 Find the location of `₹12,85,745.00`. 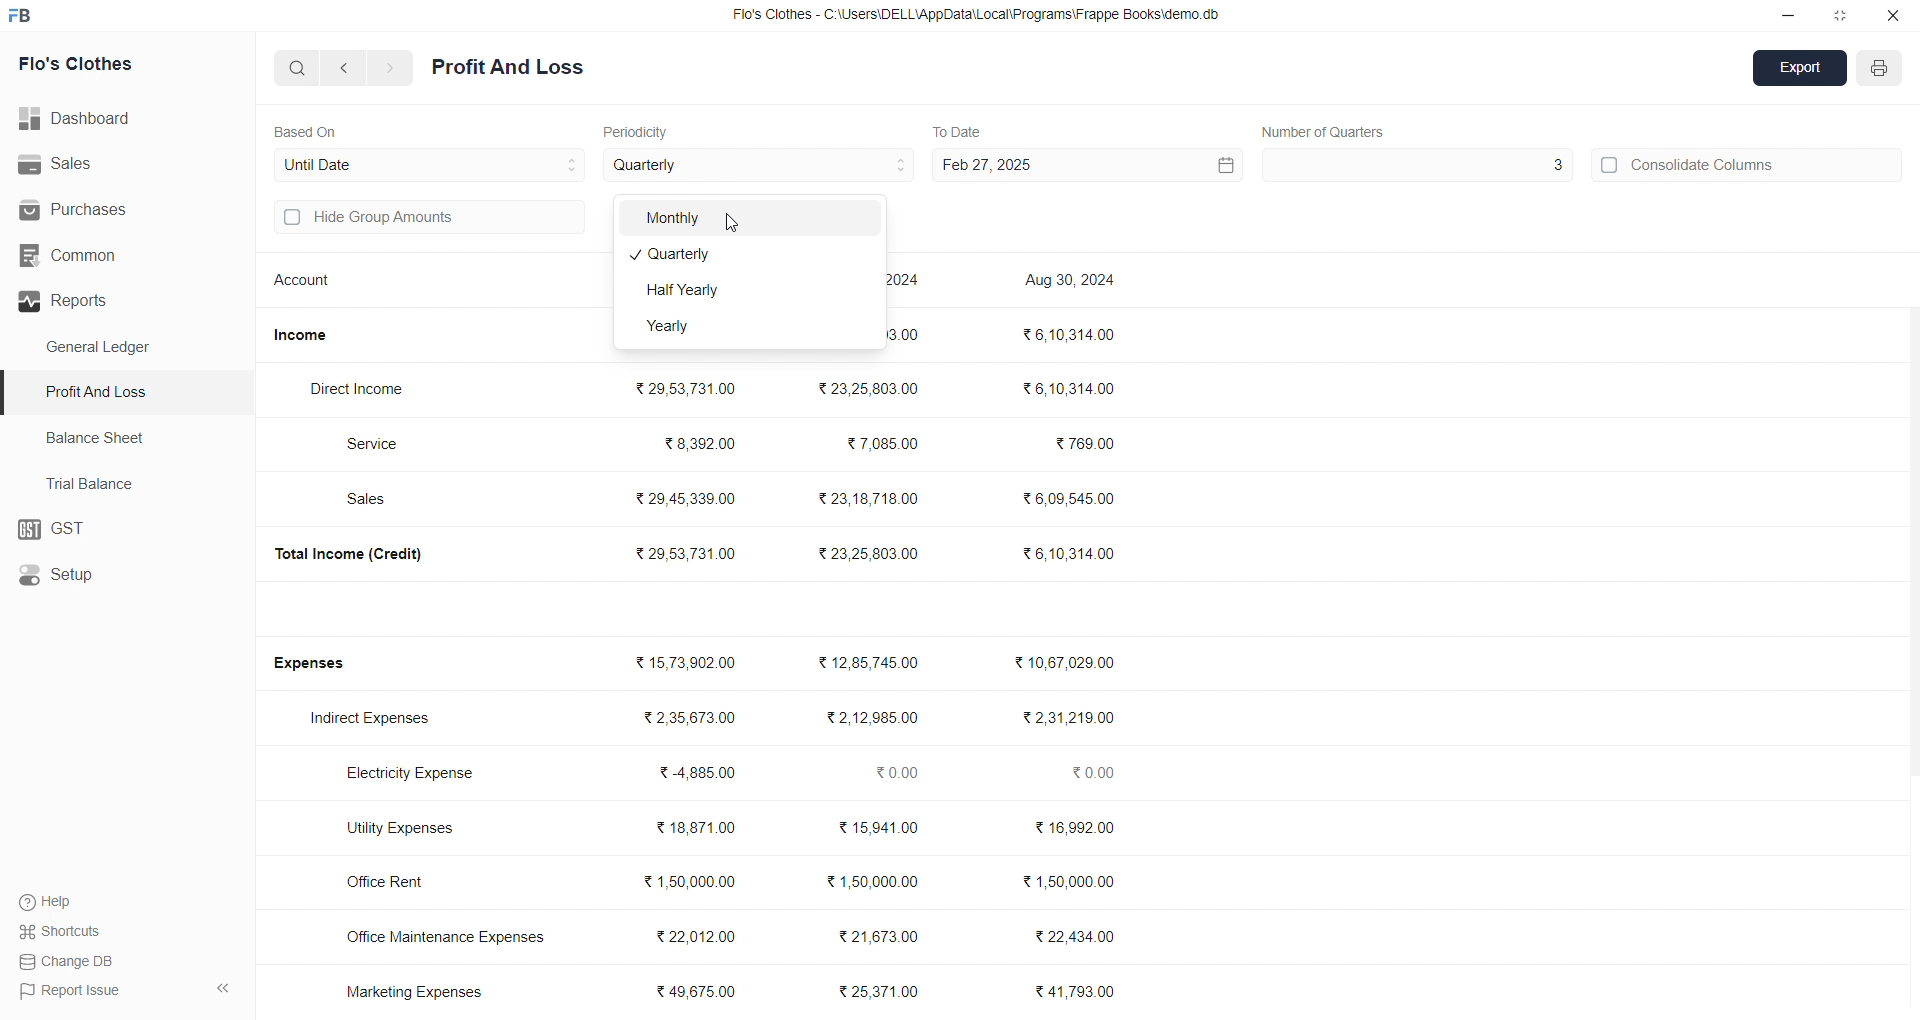

₹12,85,745.00 is located at coordinates (880, 663).